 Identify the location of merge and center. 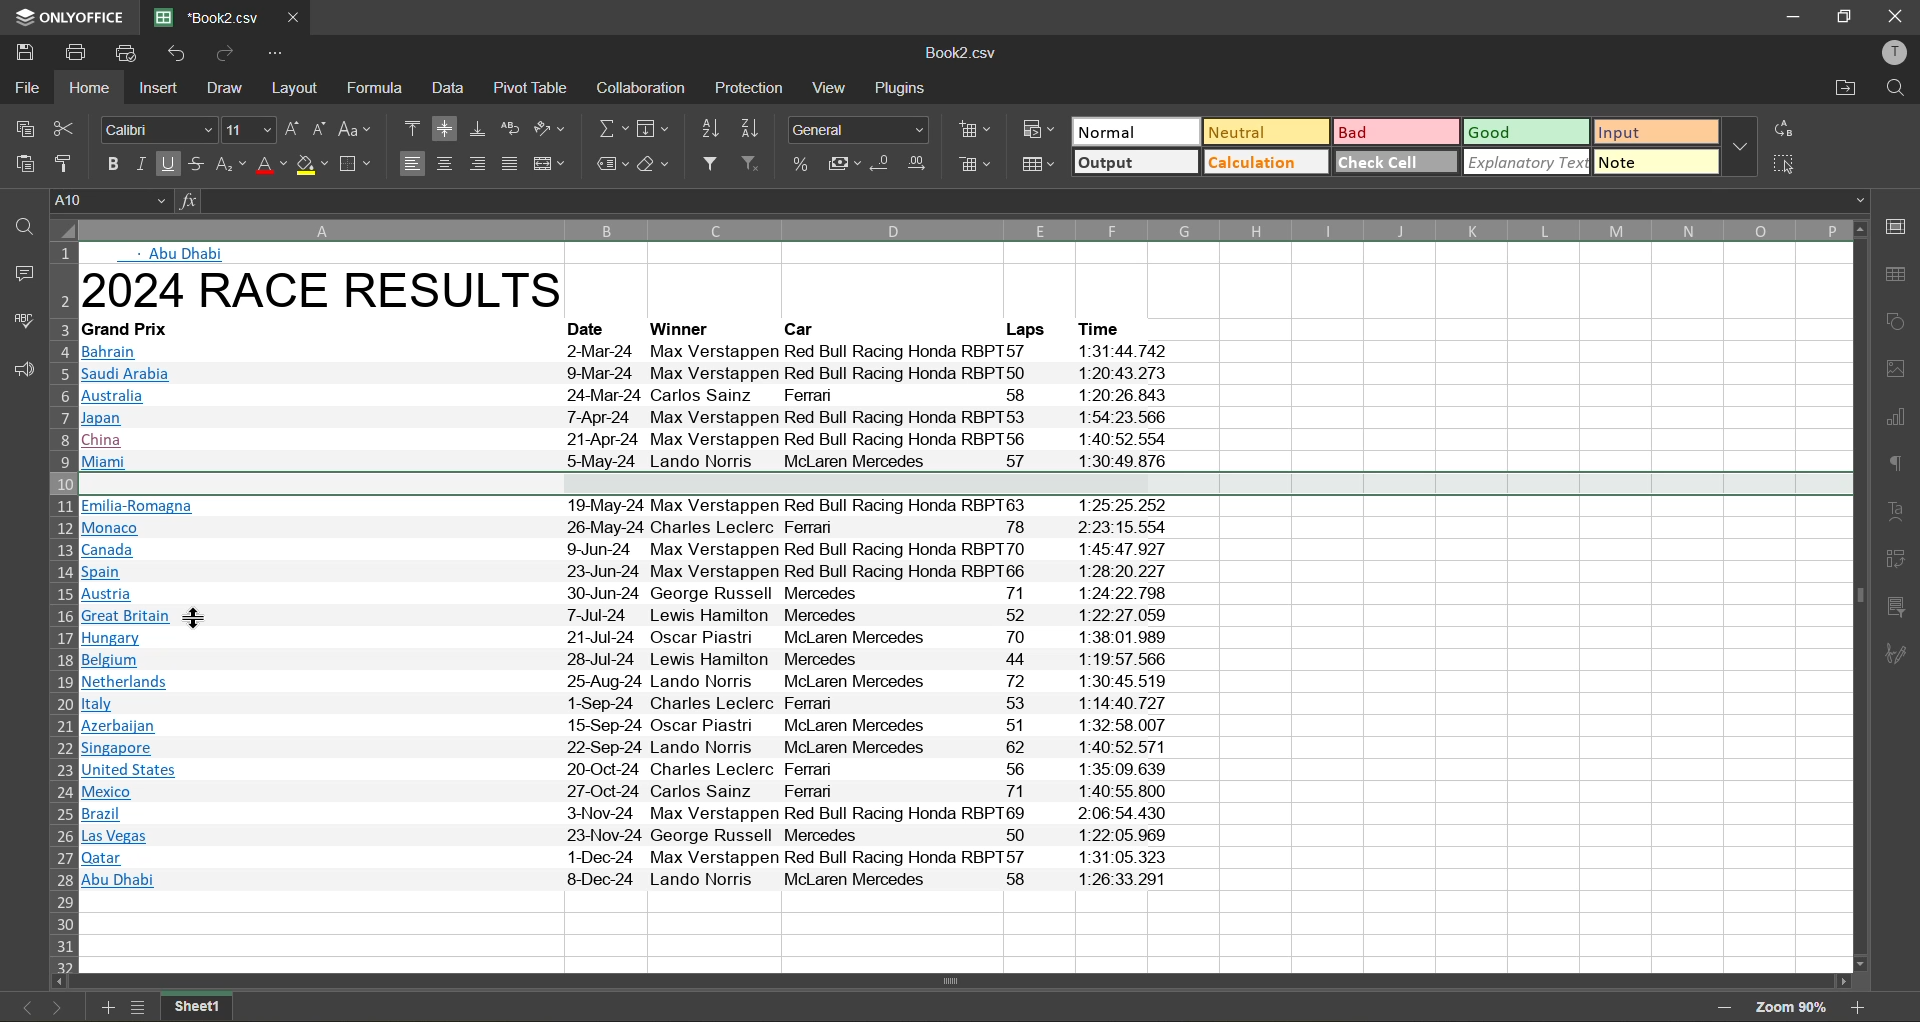
(551, 164).